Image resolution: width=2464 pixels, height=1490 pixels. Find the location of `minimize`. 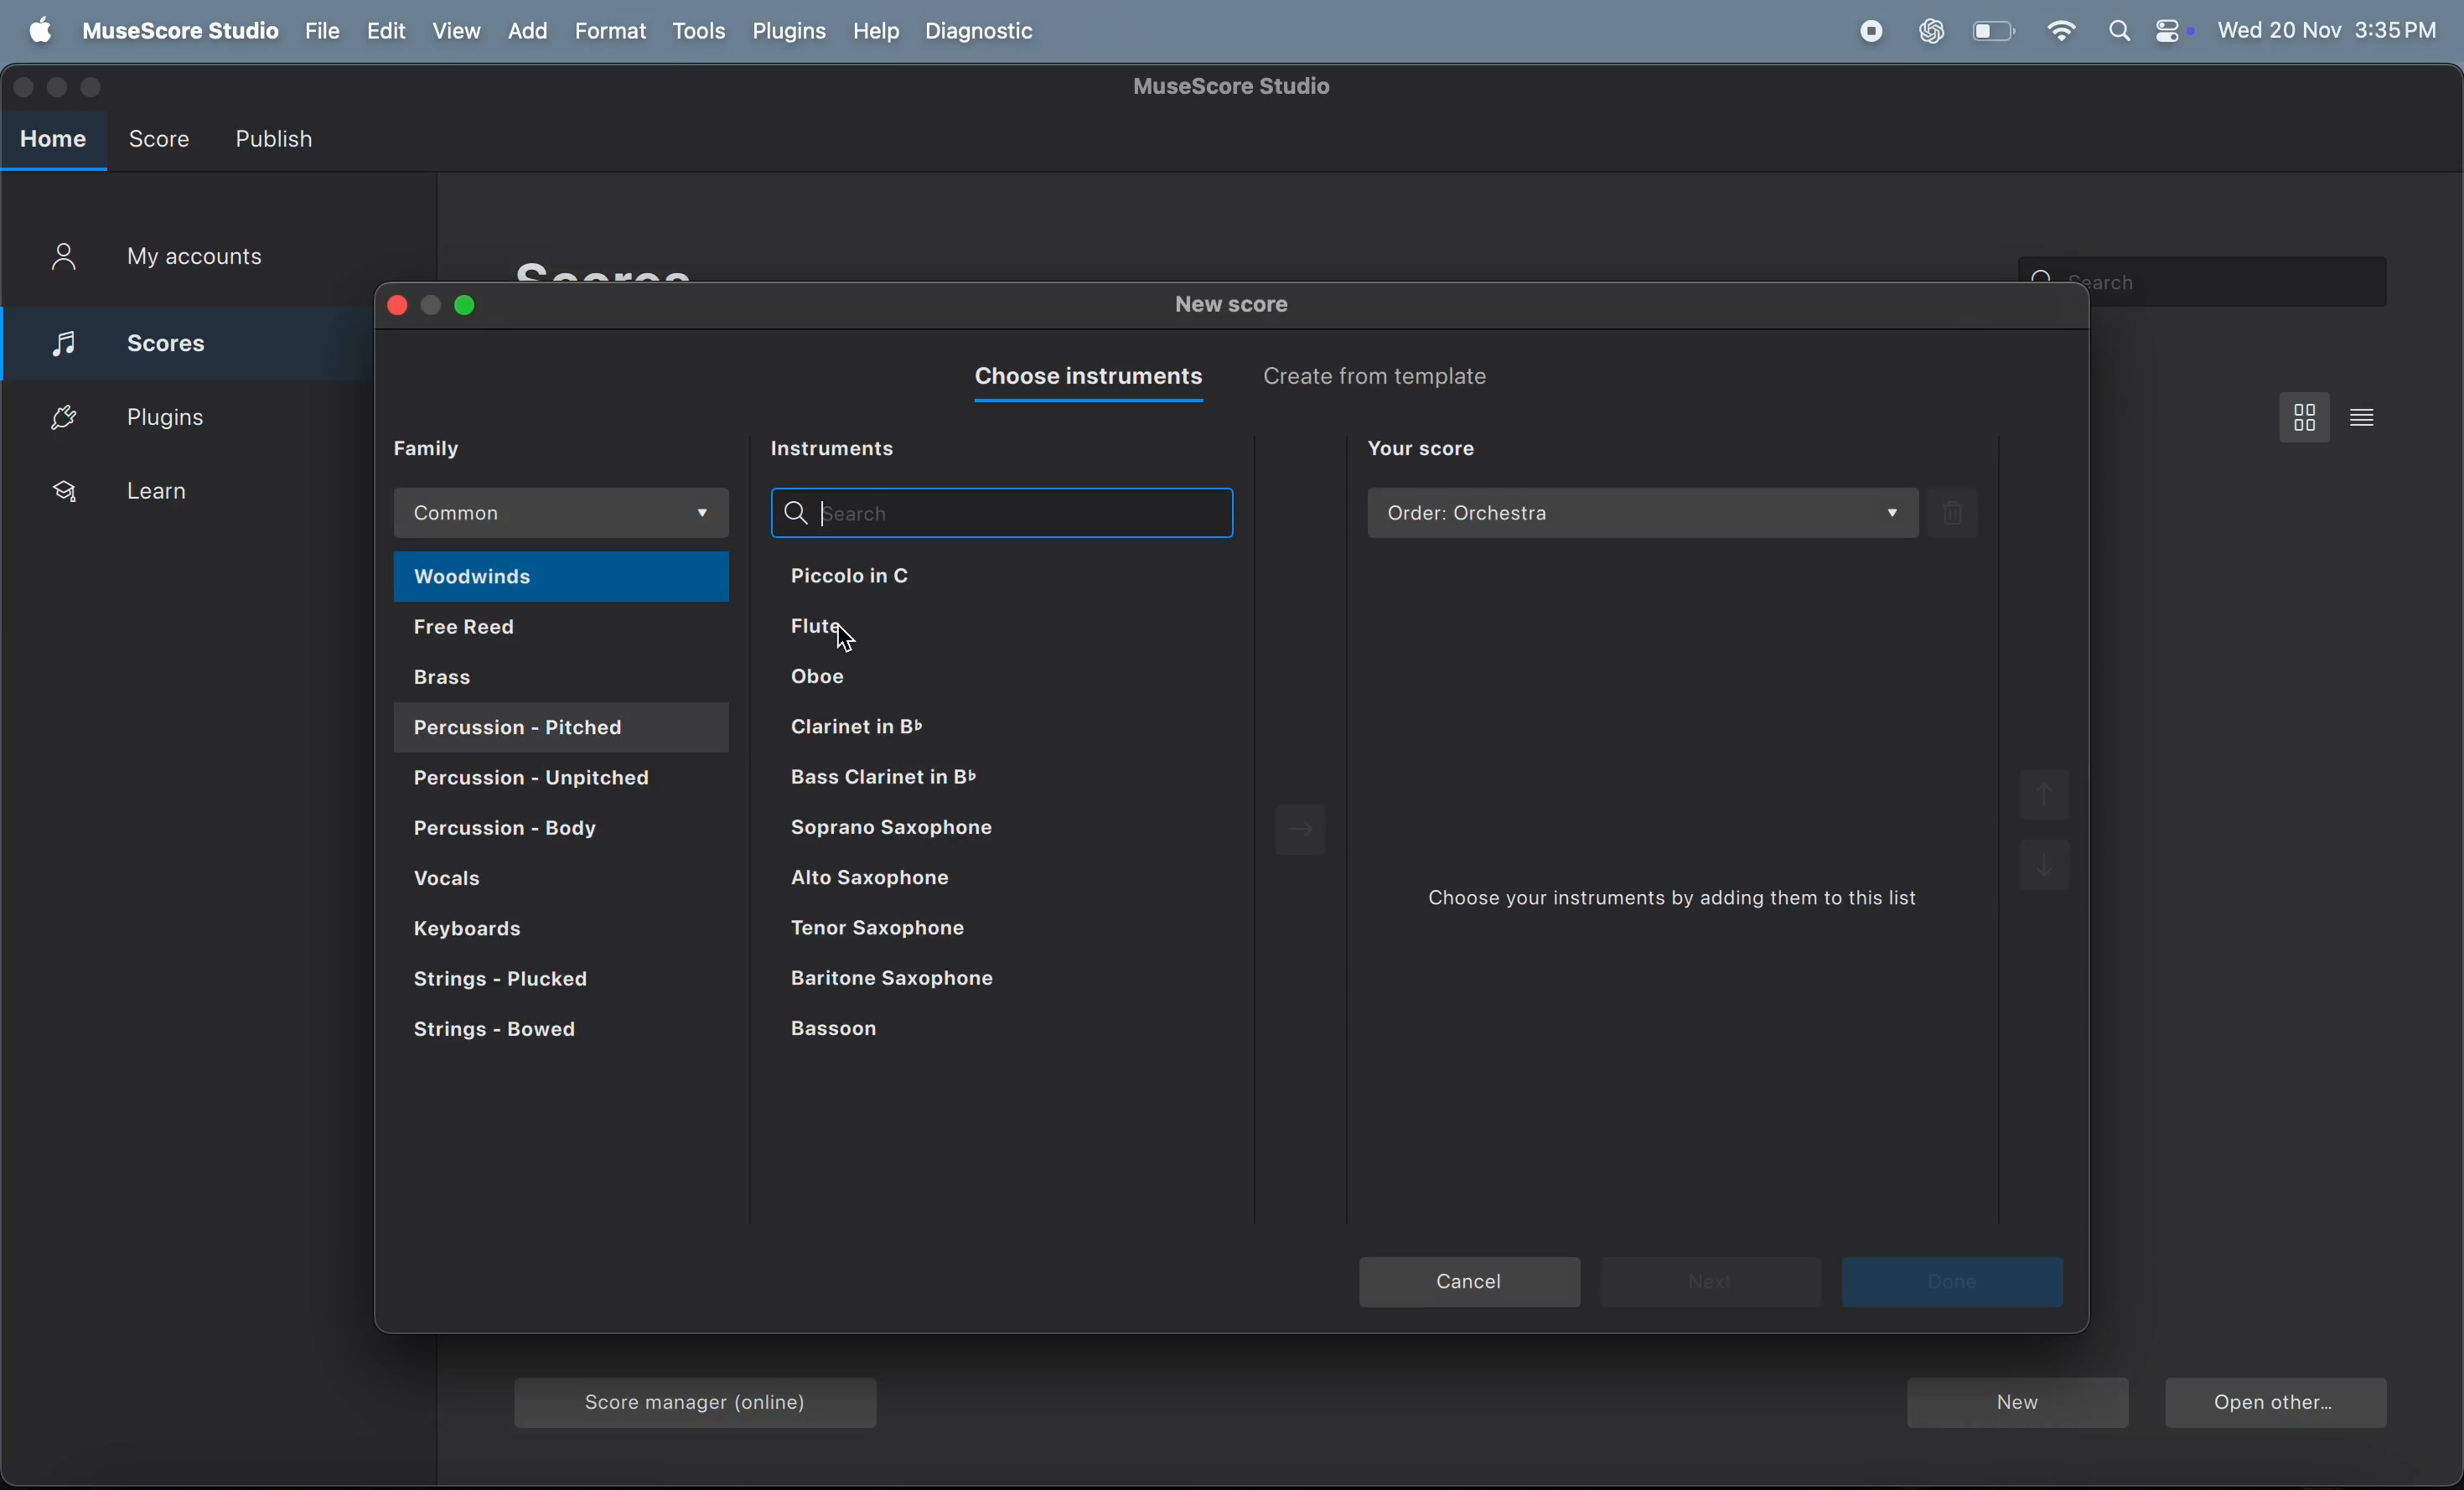

minimize is located at coordinates (61, 88).